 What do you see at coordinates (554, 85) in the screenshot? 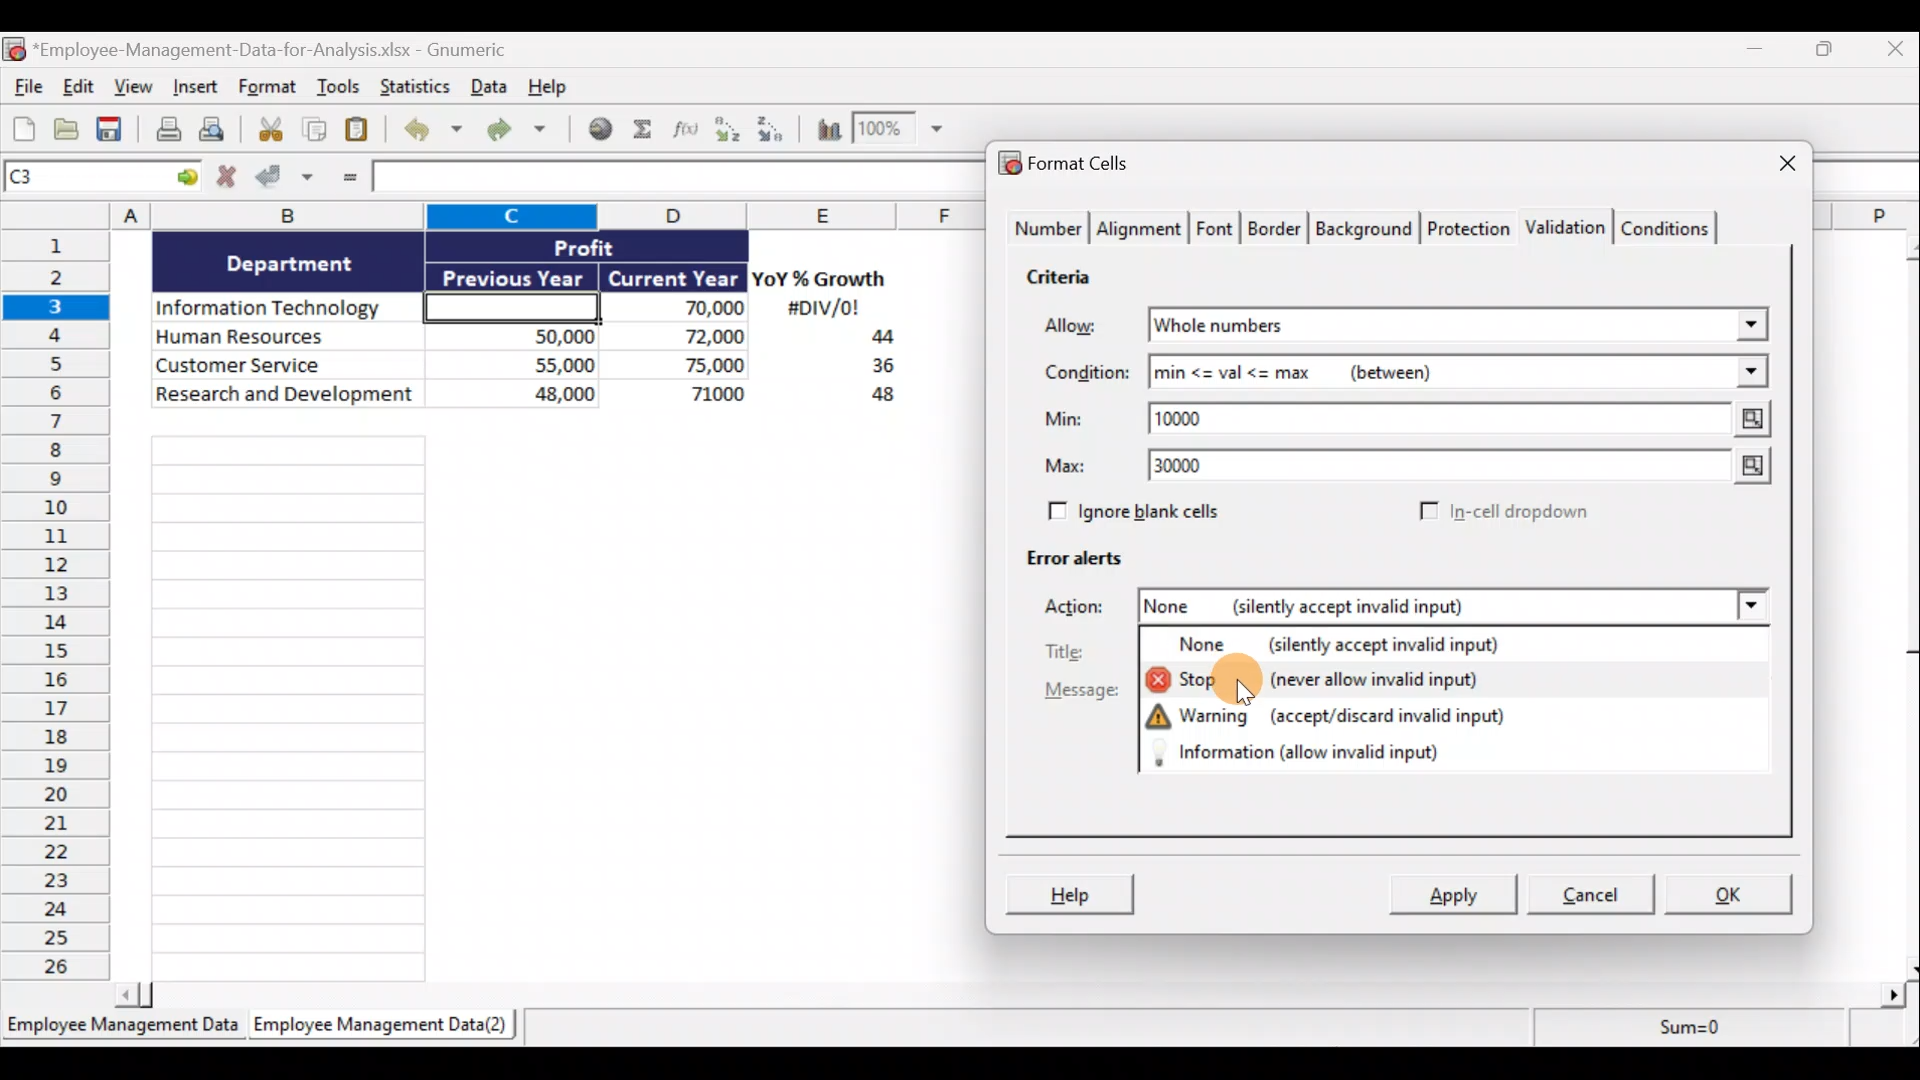
I see `Help` at bounding box center [554, 85].